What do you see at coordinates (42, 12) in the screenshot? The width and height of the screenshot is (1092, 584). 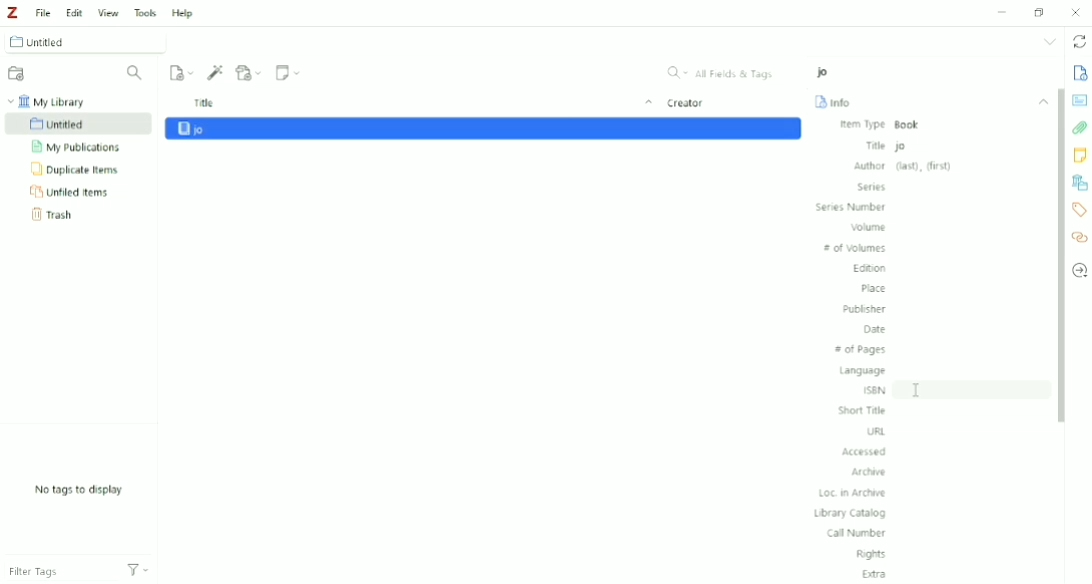 I see `File` at bounding box center [42, 12].